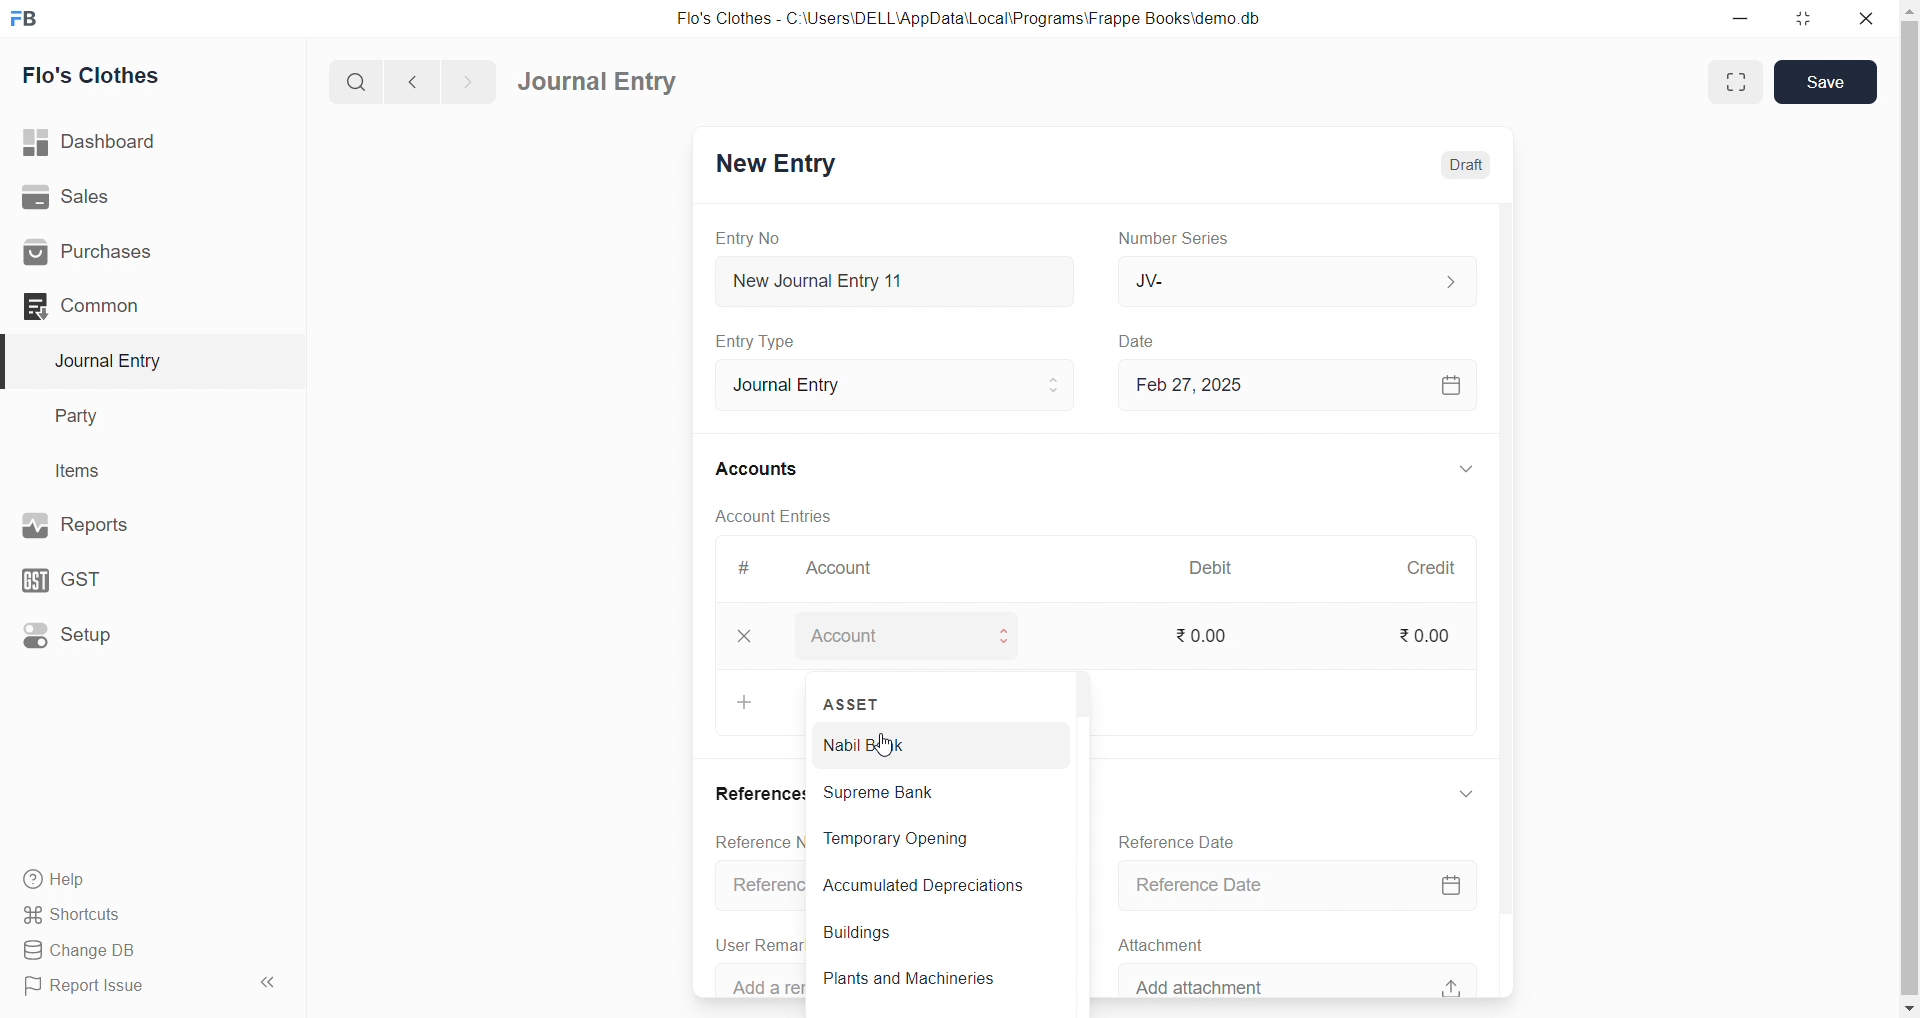  I want to click on Nabil Bank, so click(913, 743).